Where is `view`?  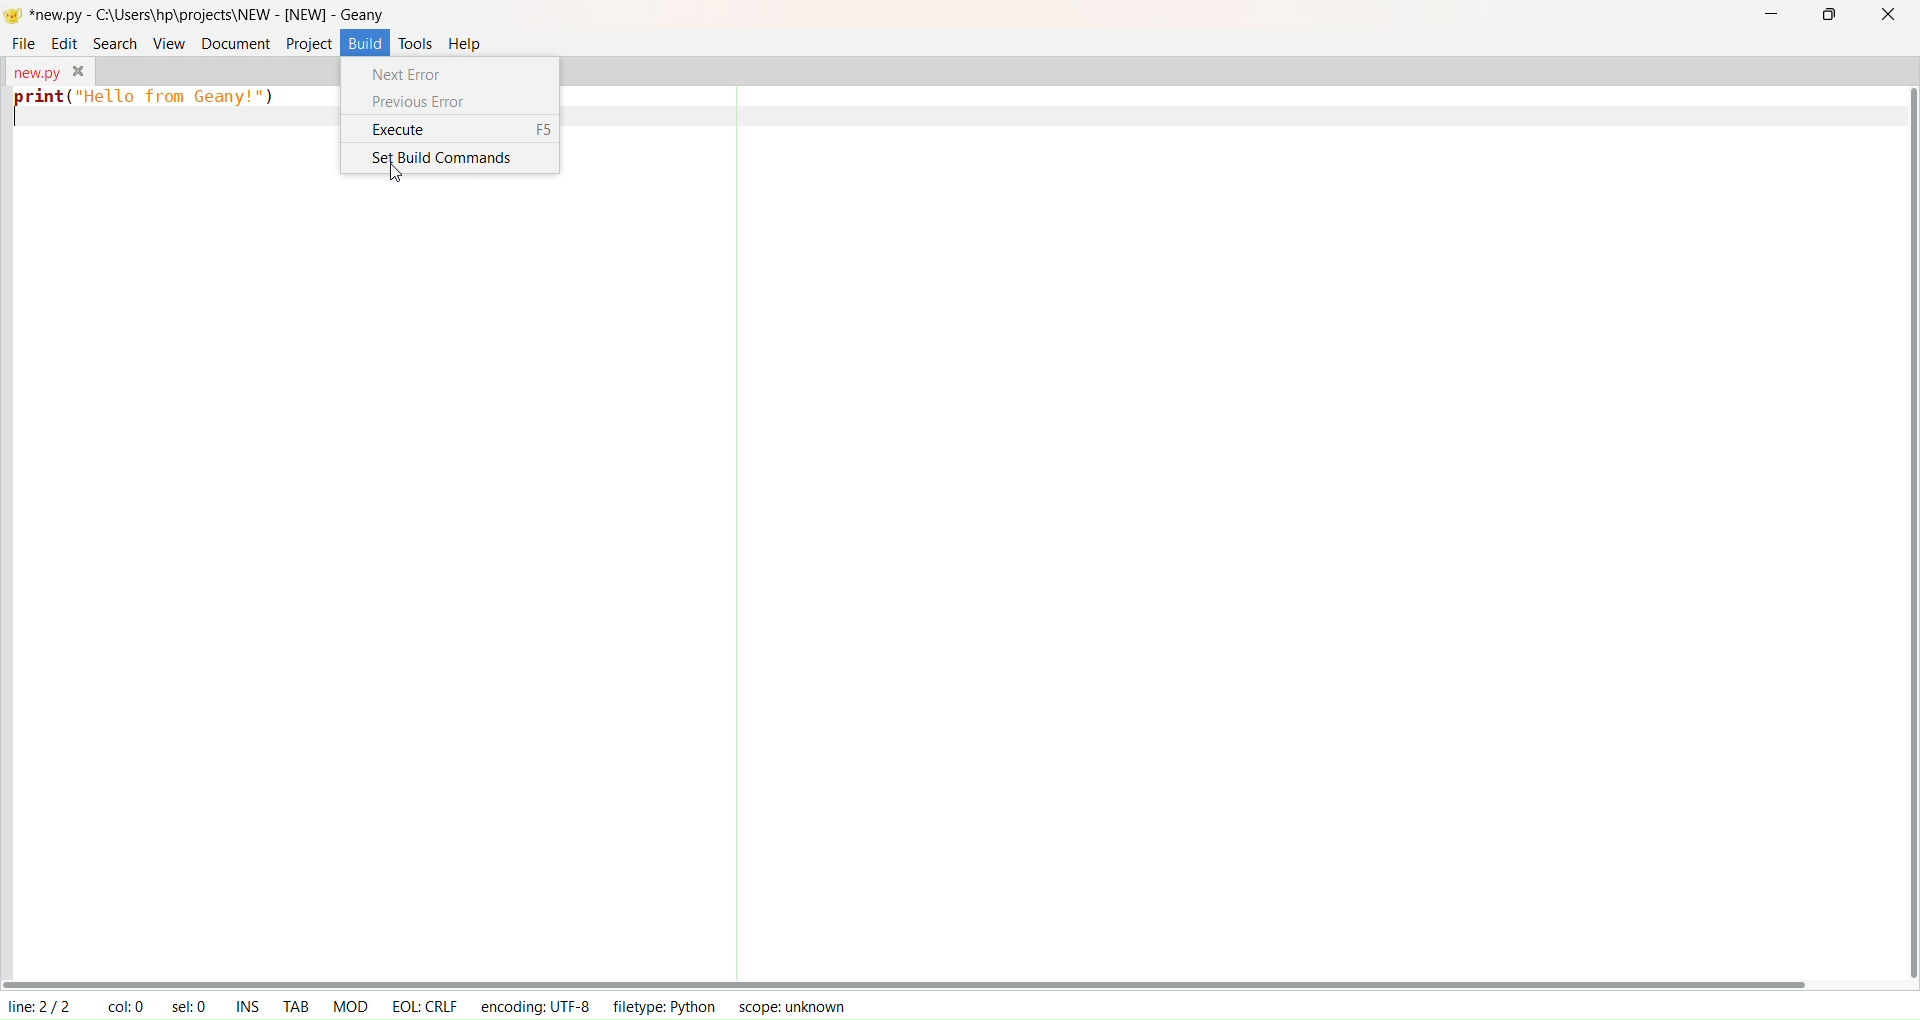
view is located at coordinates (169, 41).